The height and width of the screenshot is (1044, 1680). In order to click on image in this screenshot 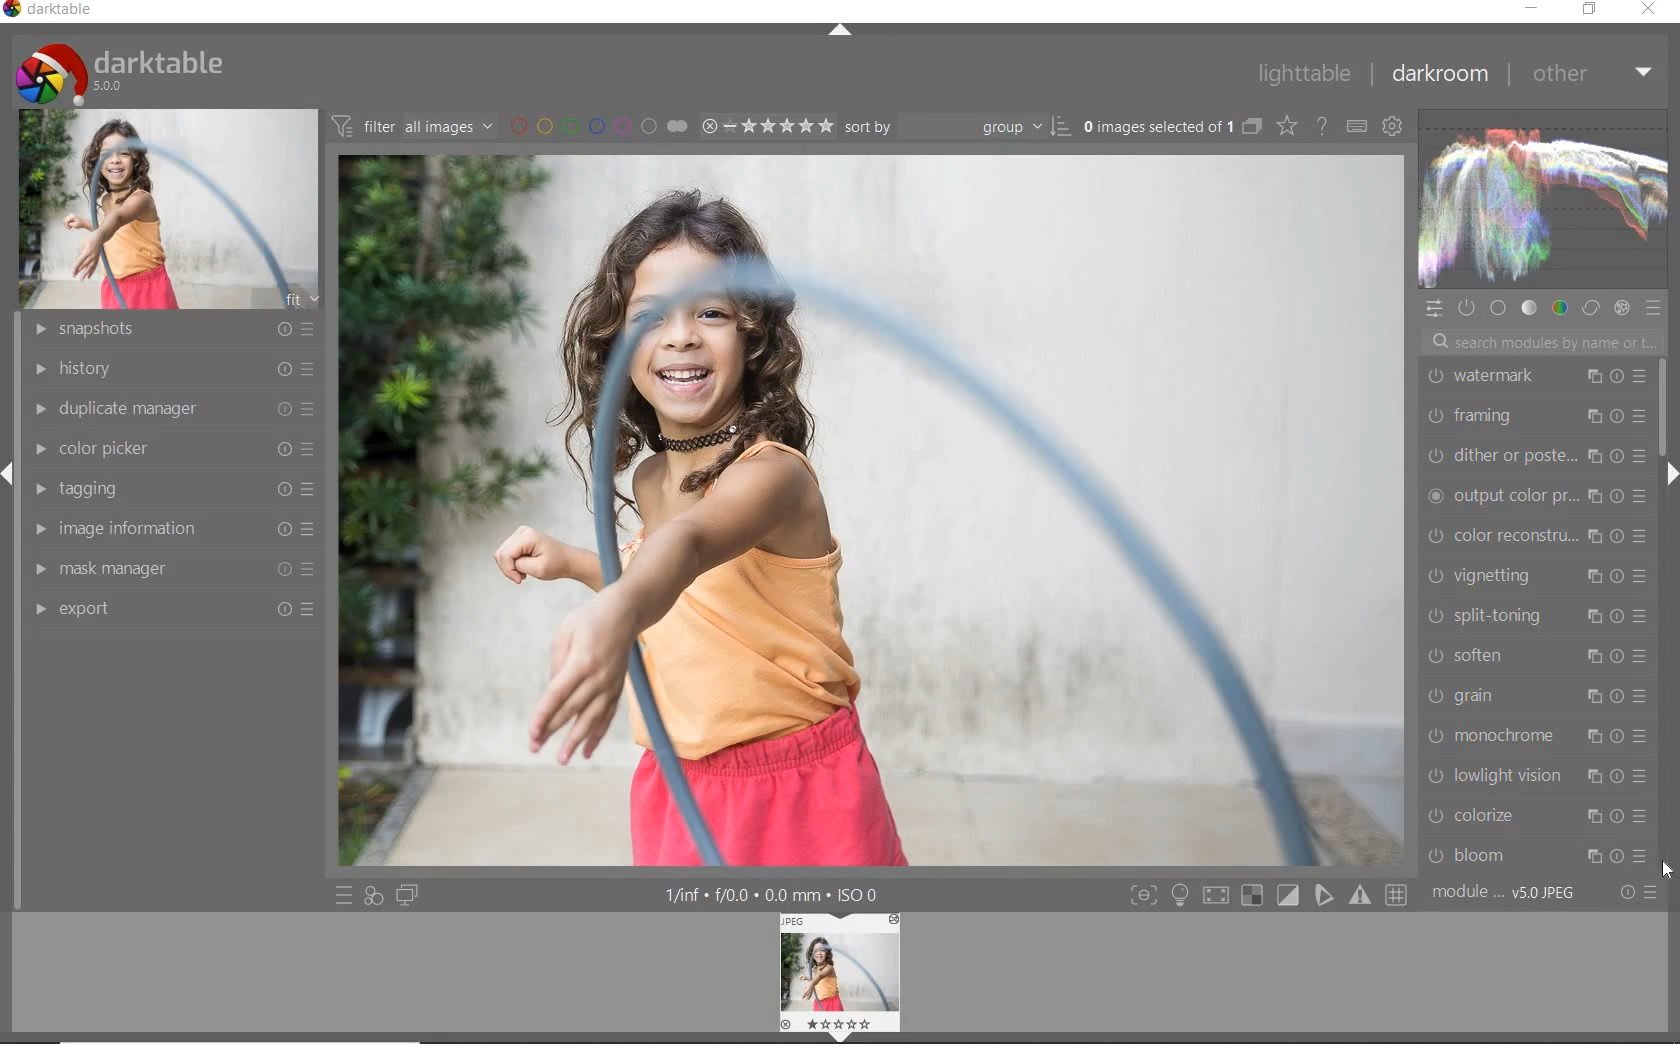, I will do `click(171, 207)`.